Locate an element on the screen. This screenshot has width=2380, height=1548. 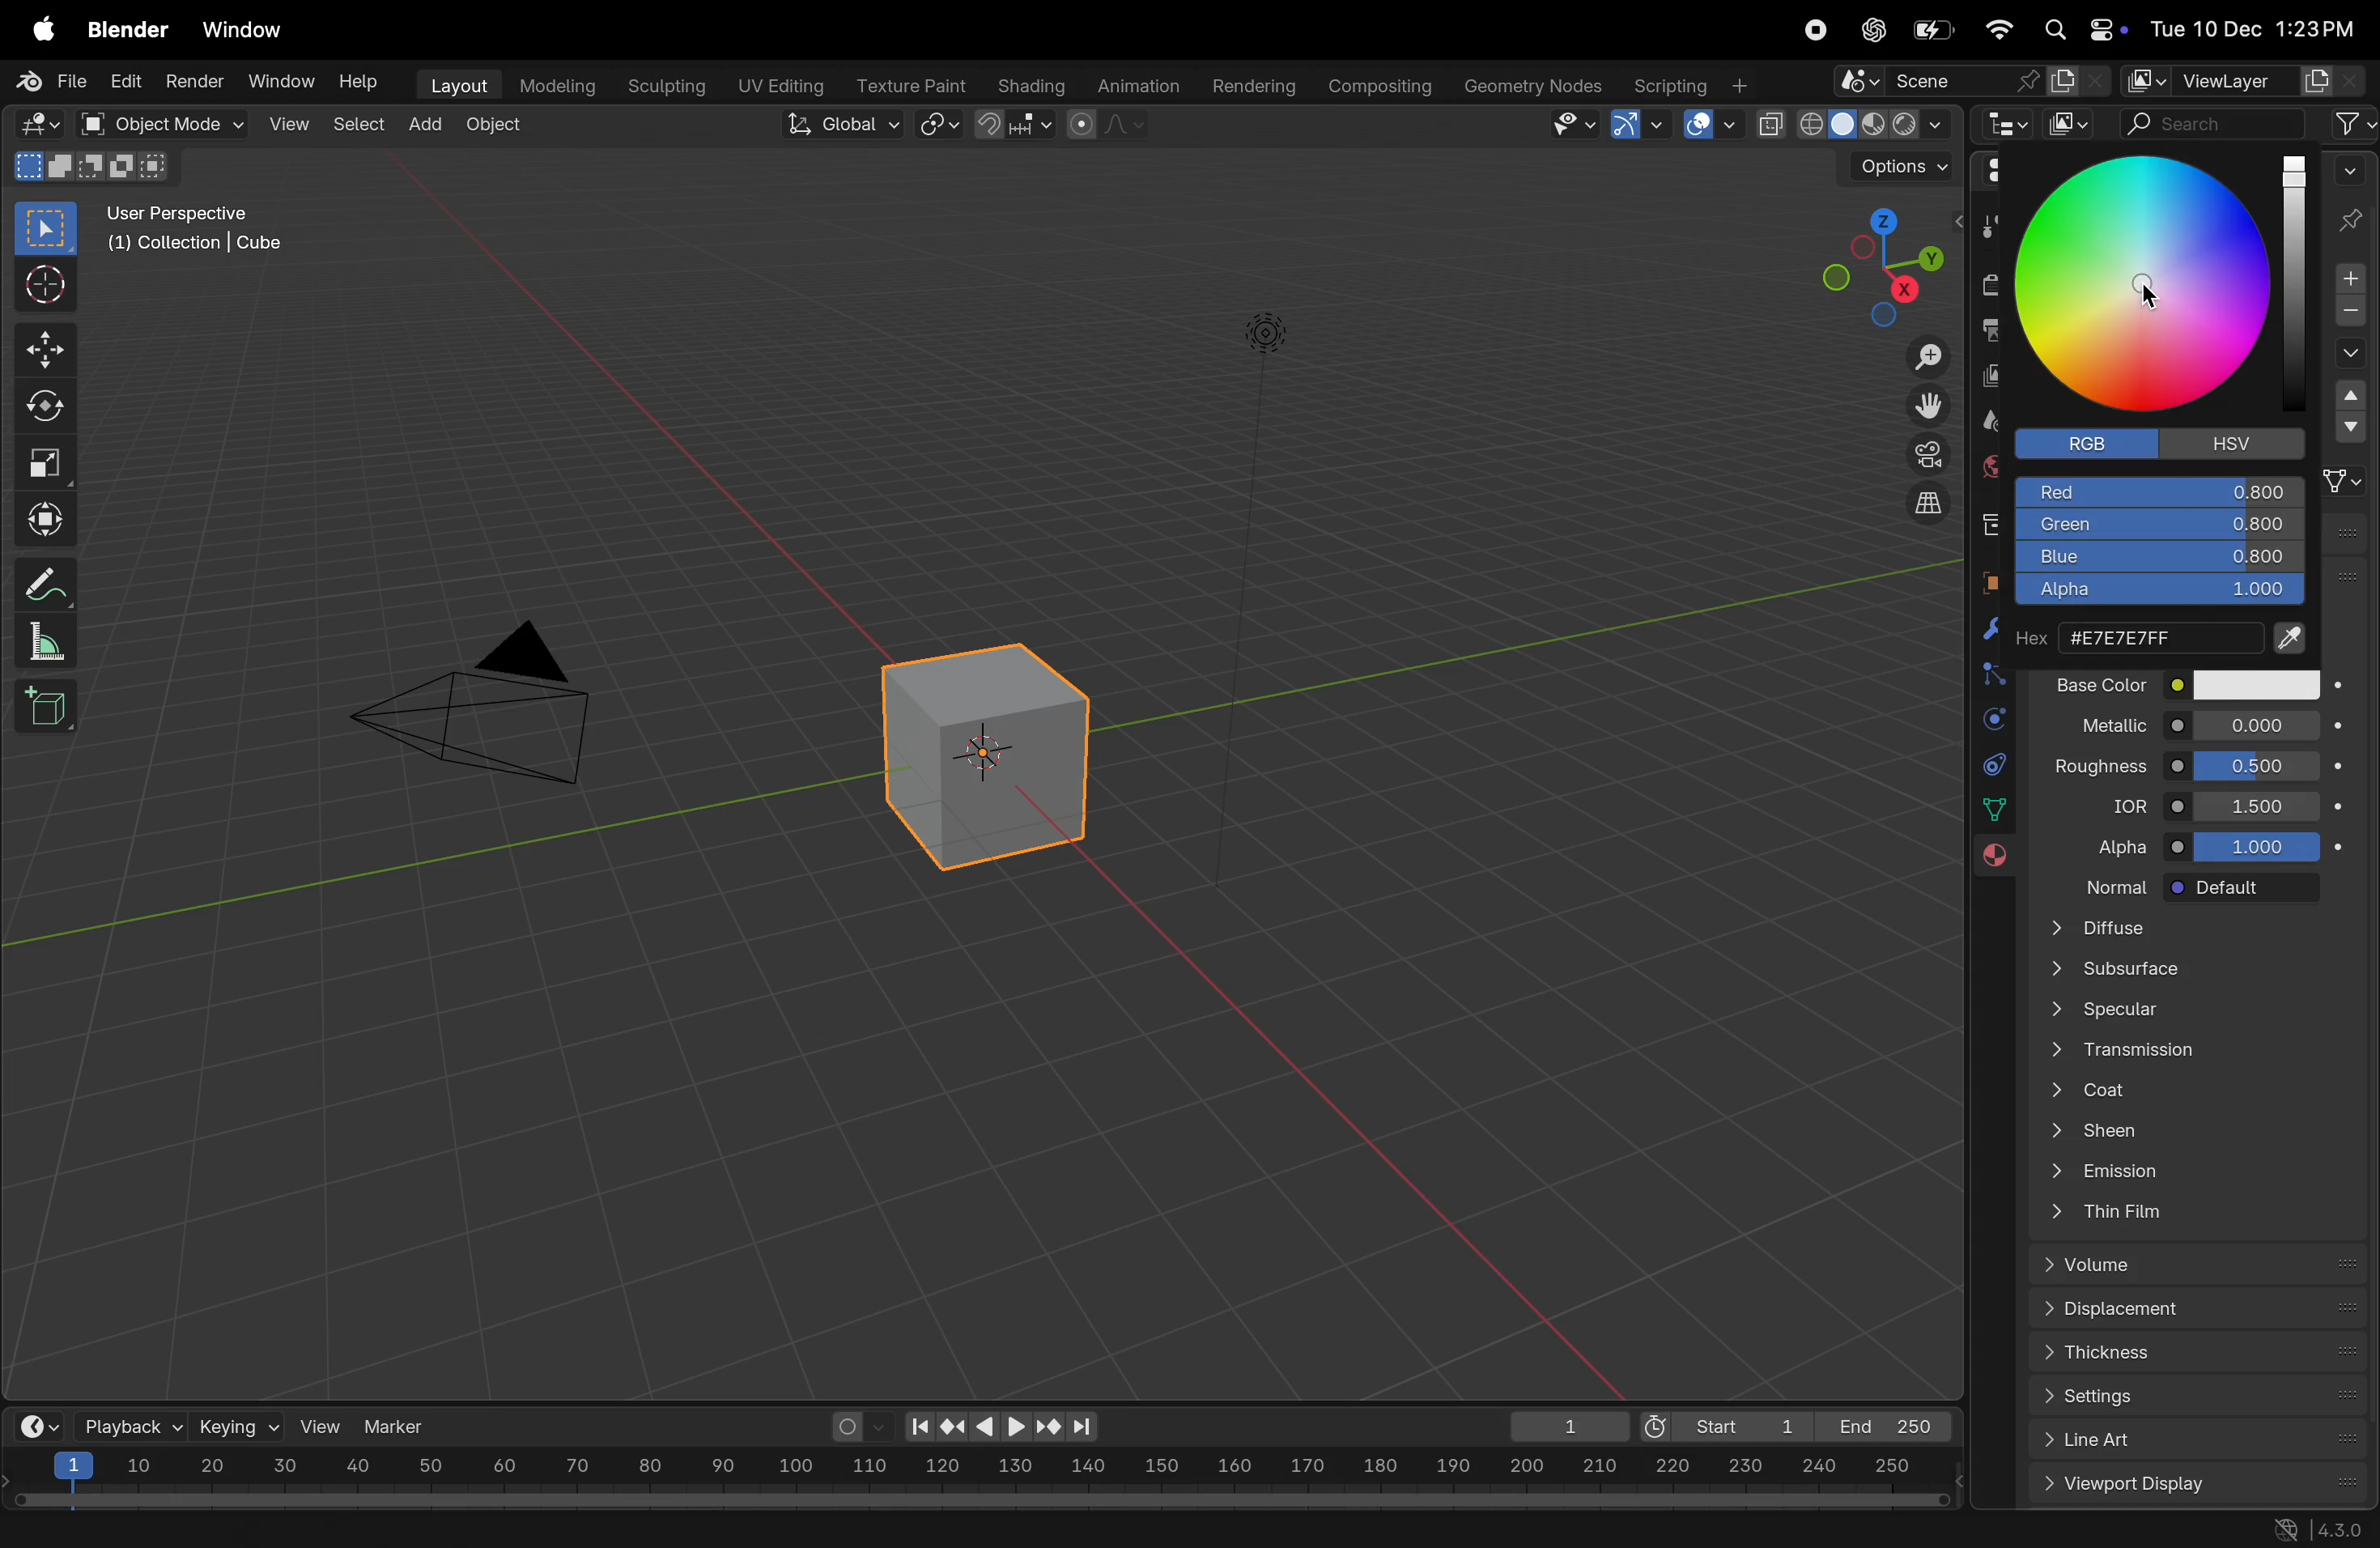
coat is located at coordinates (2202, 1086).